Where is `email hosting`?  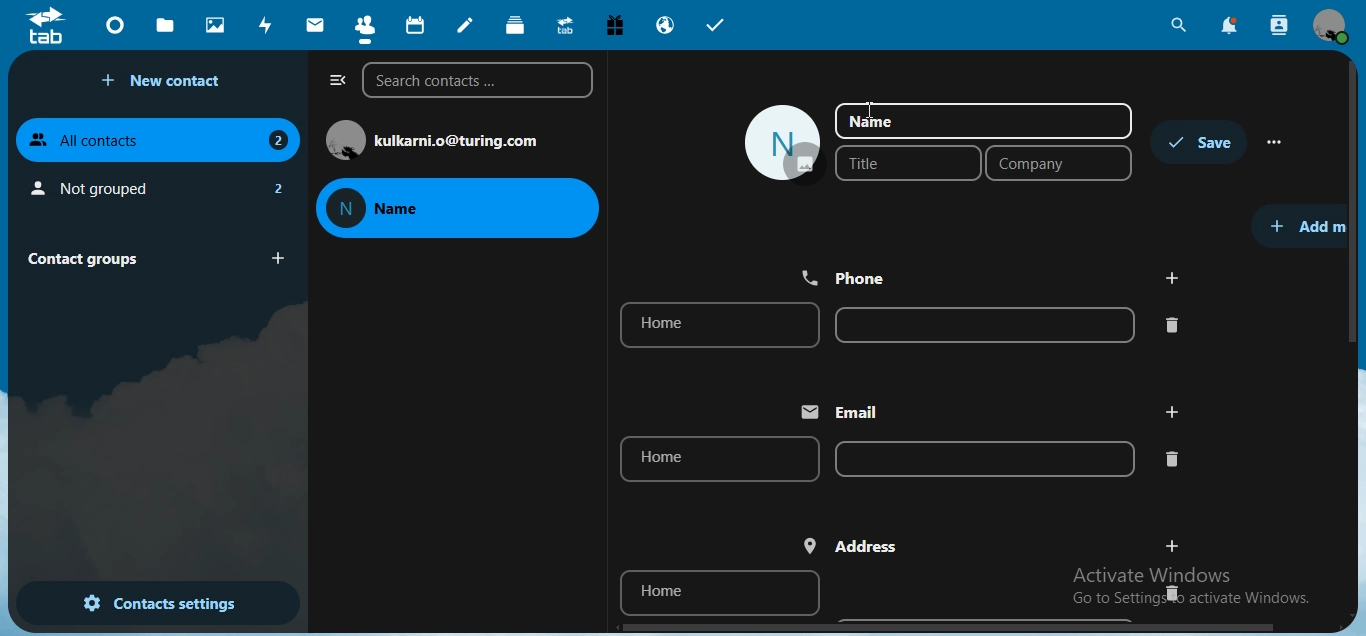 email hosting is located at coordinates (664, 27).